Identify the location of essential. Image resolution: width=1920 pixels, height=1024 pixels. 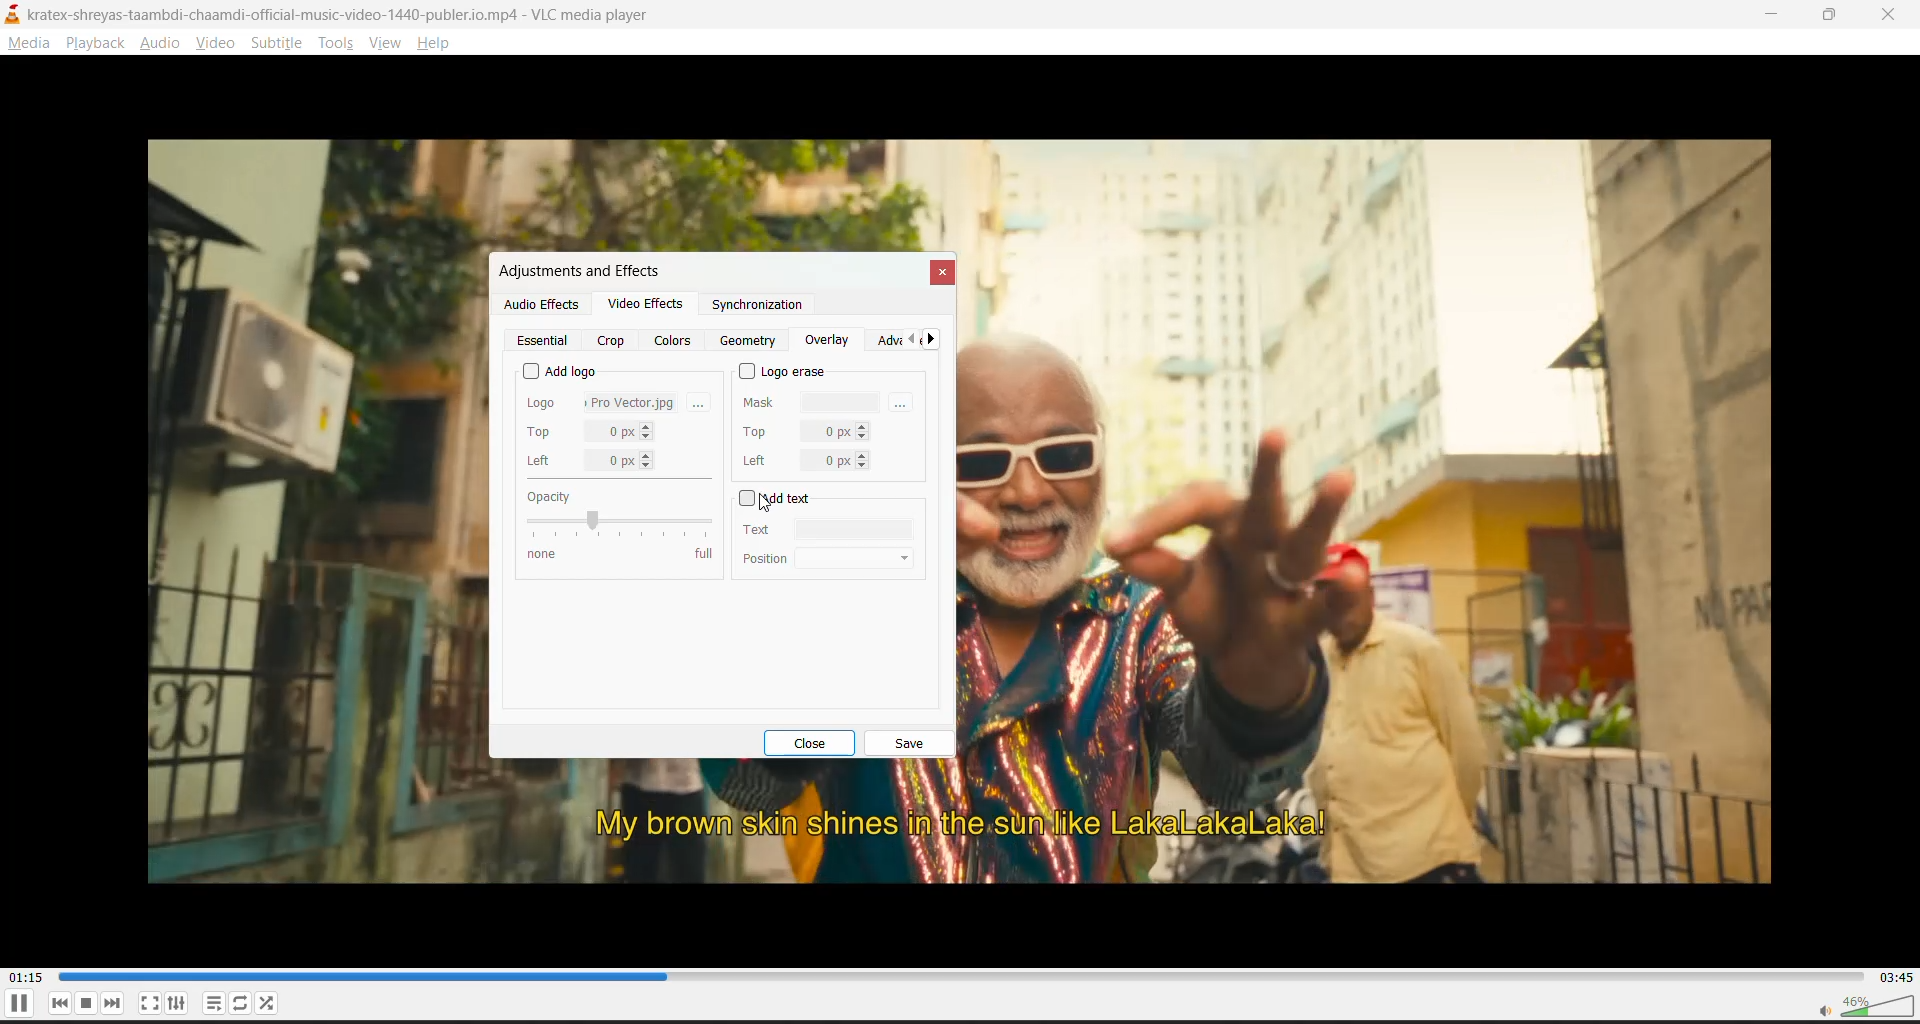
(546, 341).